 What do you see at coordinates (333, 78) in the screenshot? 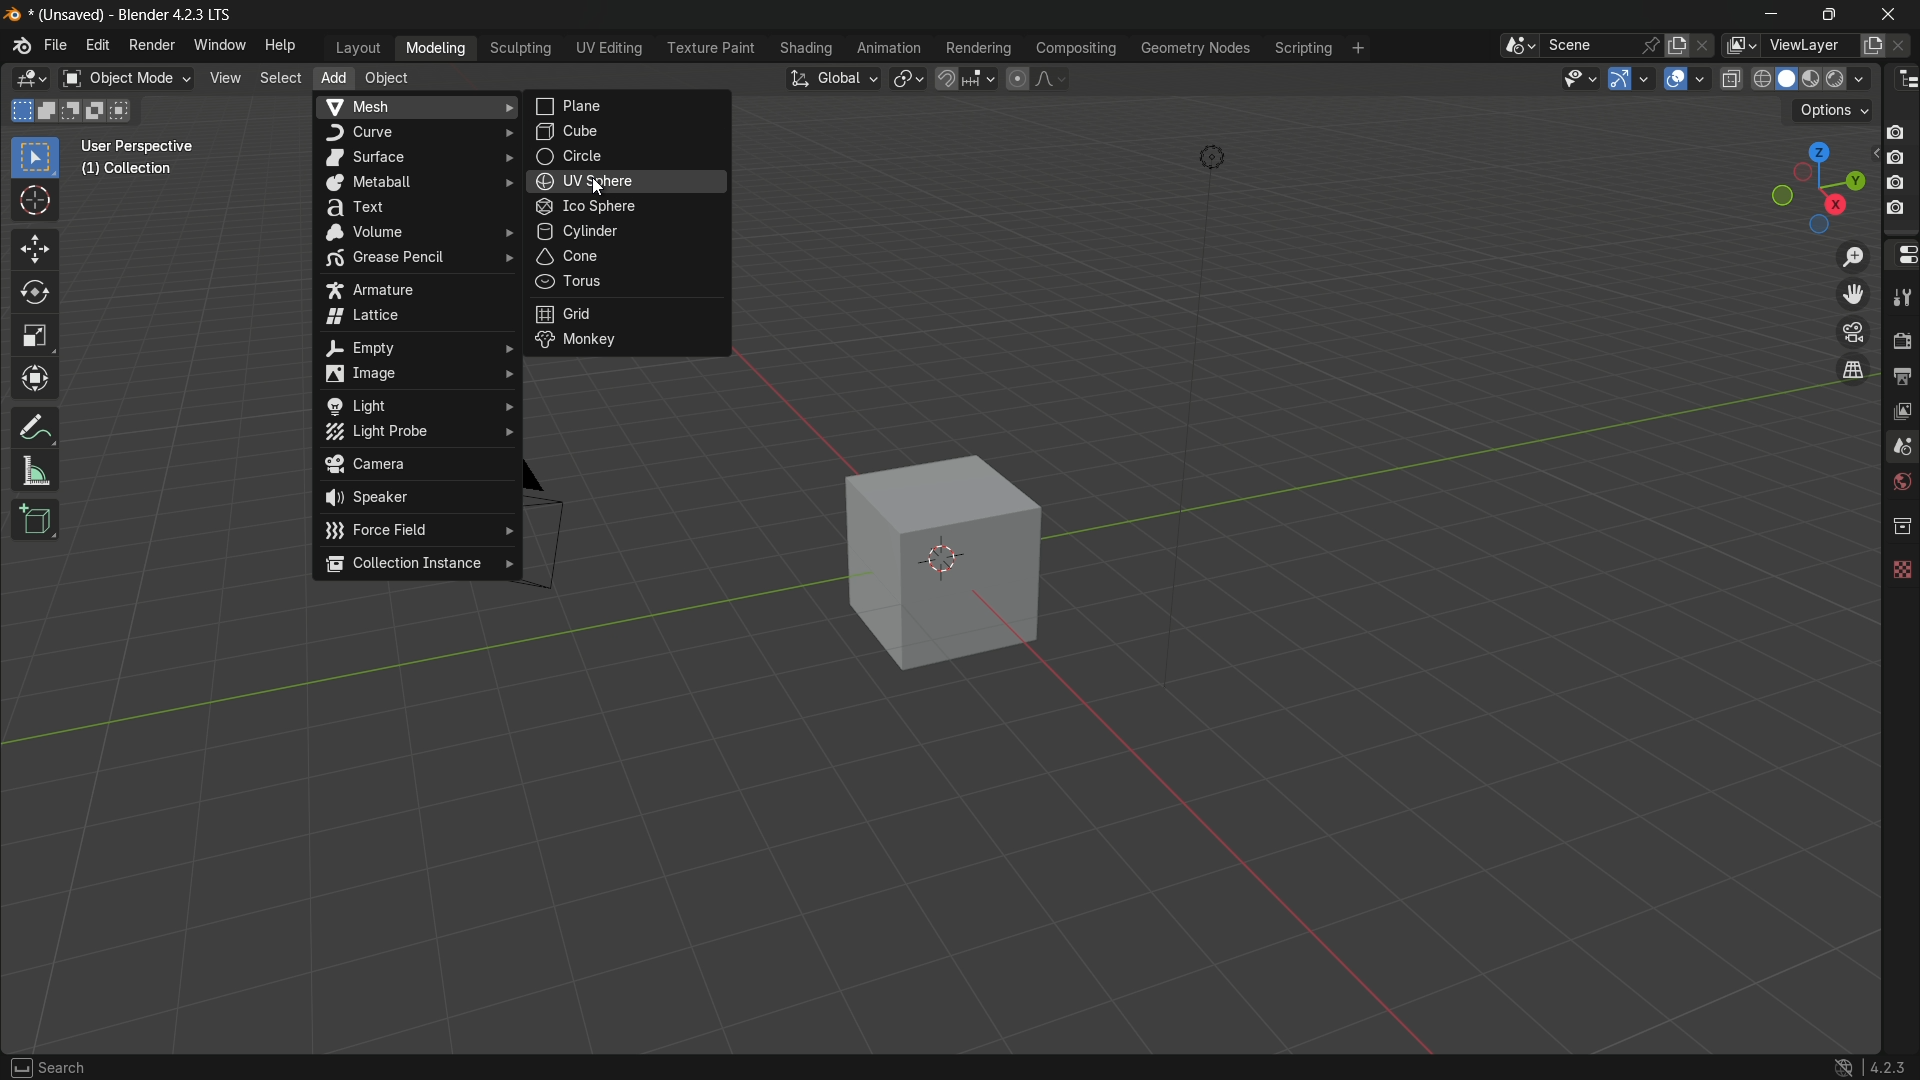
I see `add` at bounding box center [333, 78].